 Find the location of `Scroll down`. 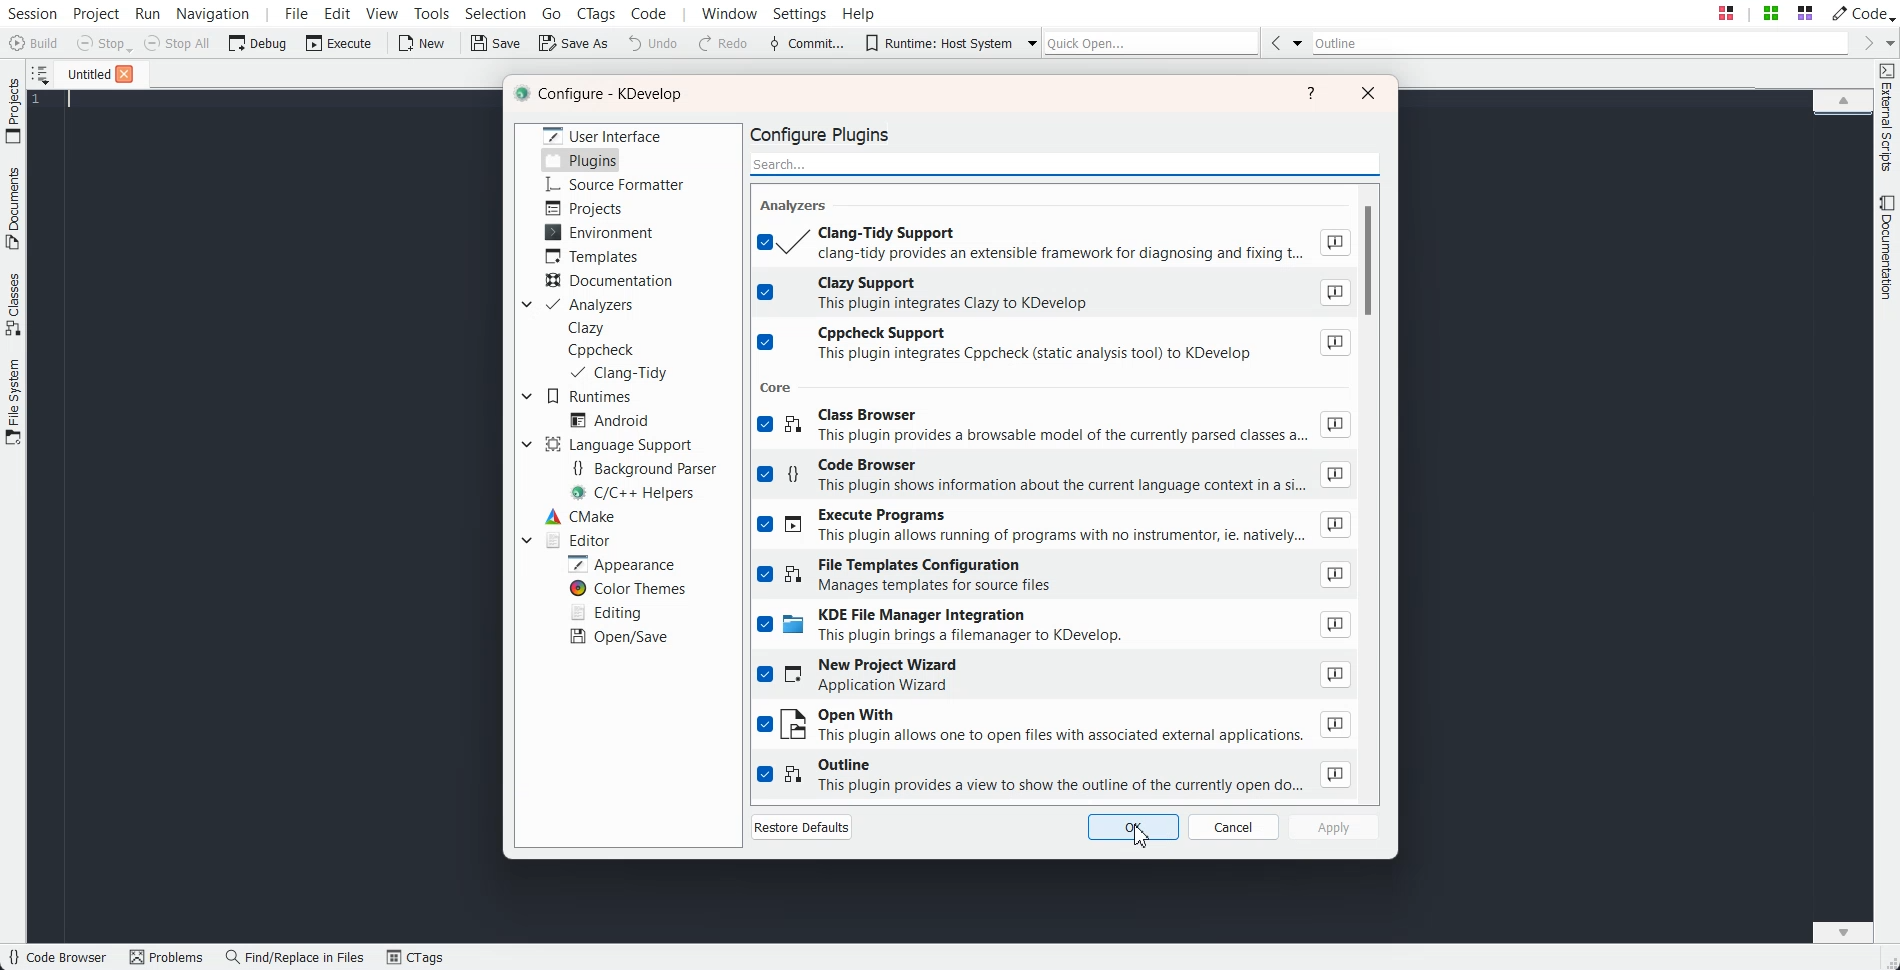

Scroll down is located at coordinates (1843, 931).